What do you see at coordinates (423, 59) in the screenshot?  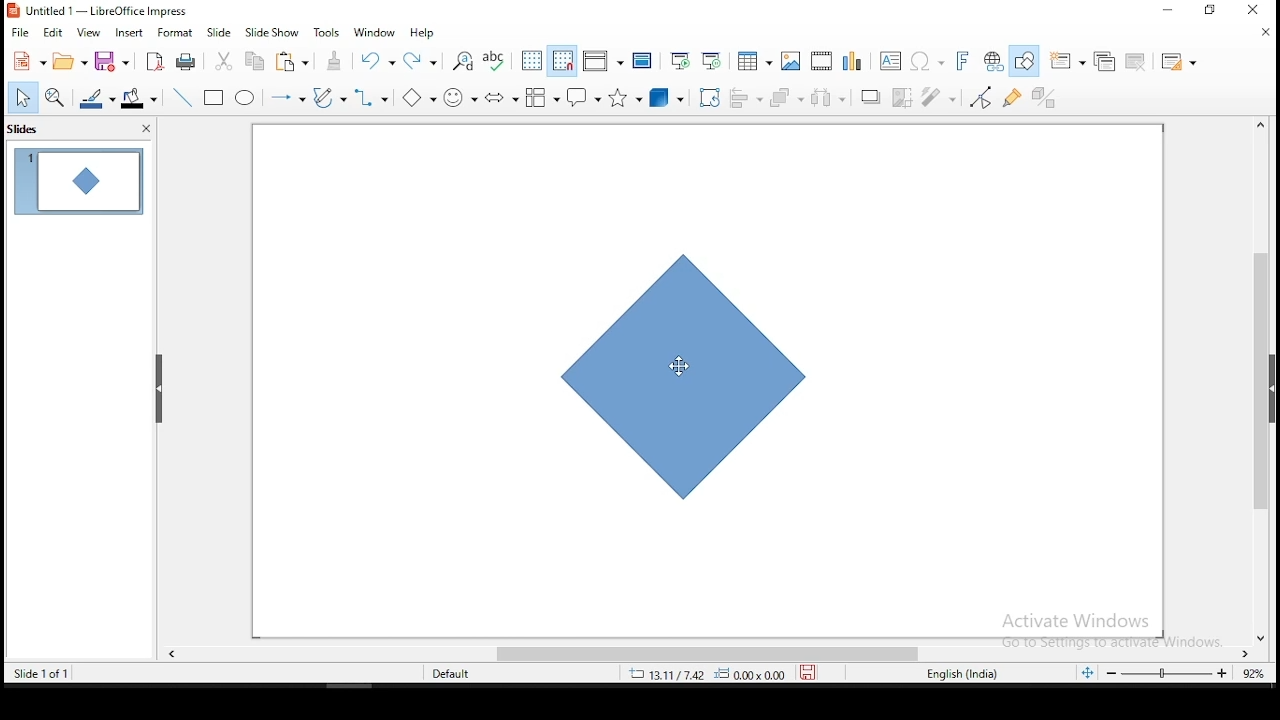 I see `redo` at bounding box center [423, 59].